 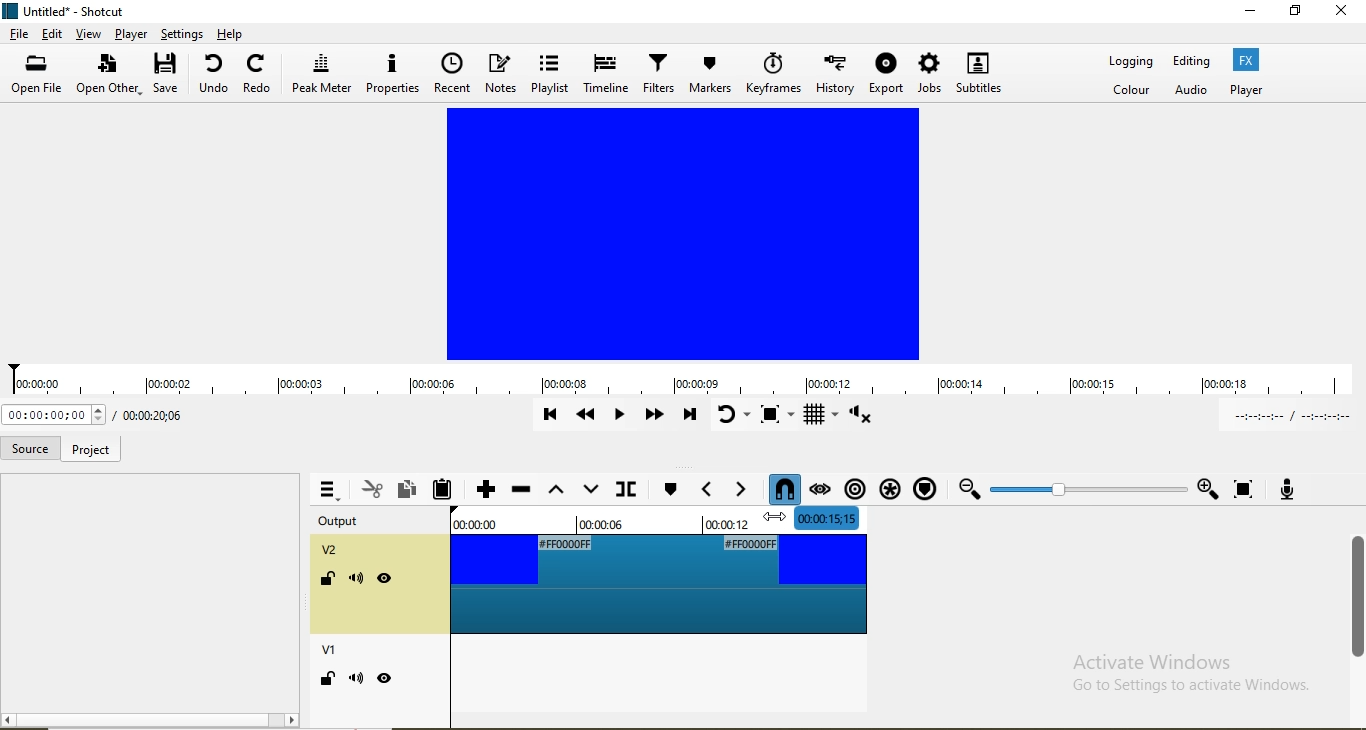 What do you see at coordinates (624, 489) in the screenshot?
I see `Split at playhead` at bounding box center [624, 489].